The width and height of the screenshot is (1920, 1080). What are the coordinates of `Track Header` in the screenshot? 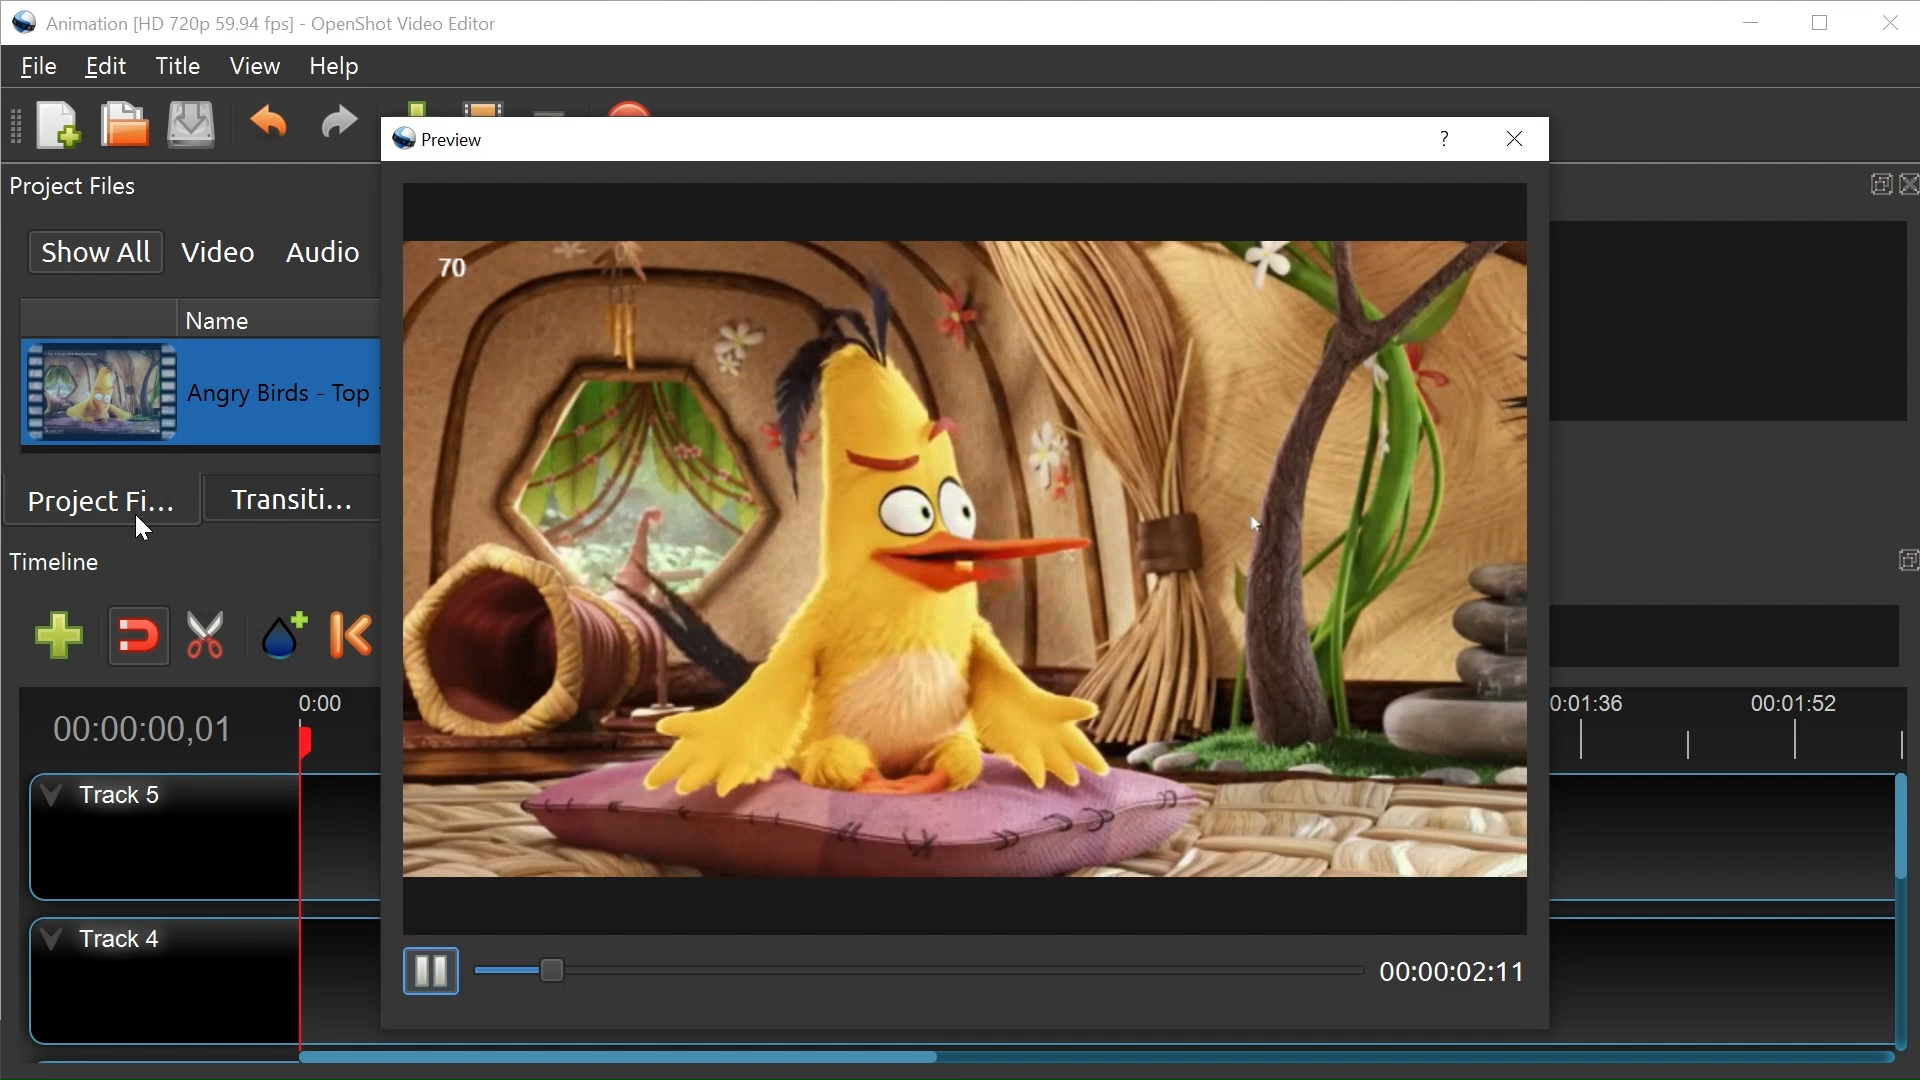 It's located at (165, 839).